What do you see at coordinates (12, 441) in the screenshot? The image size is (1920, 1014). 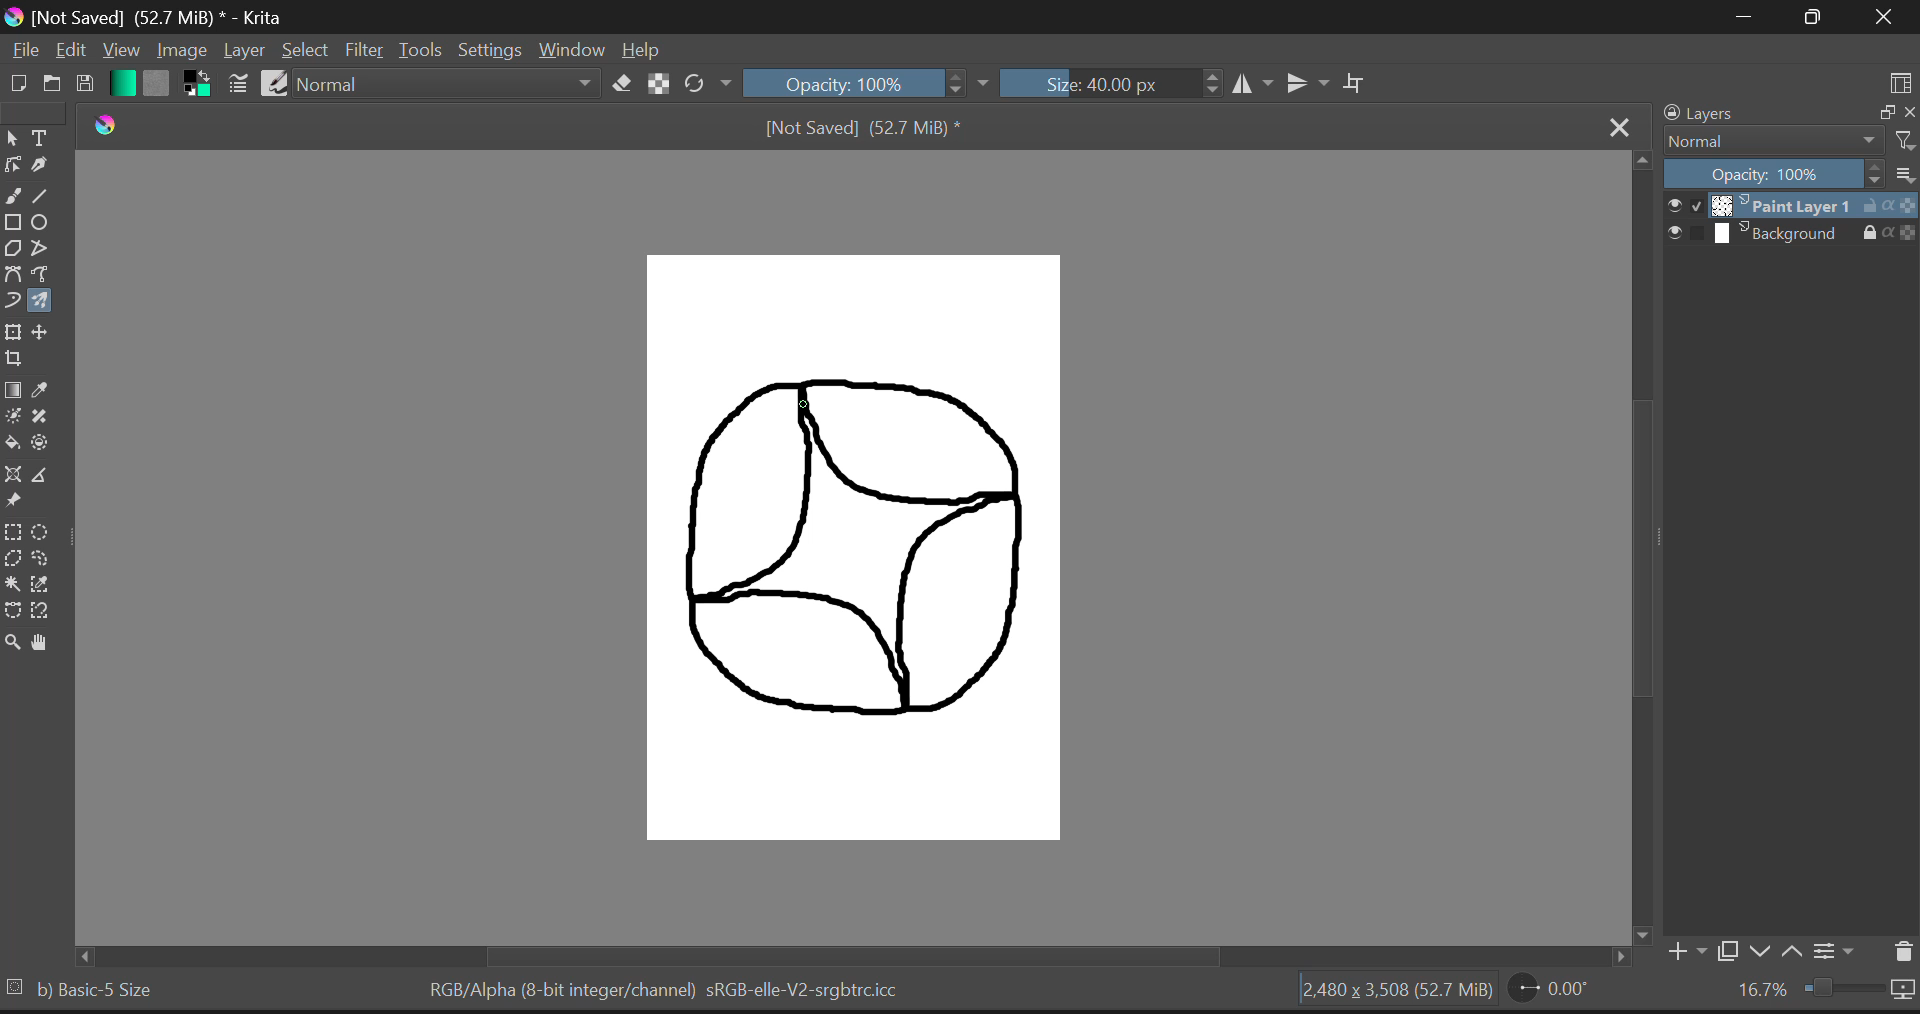 I see `Fill` at bounding box center [12, 441].